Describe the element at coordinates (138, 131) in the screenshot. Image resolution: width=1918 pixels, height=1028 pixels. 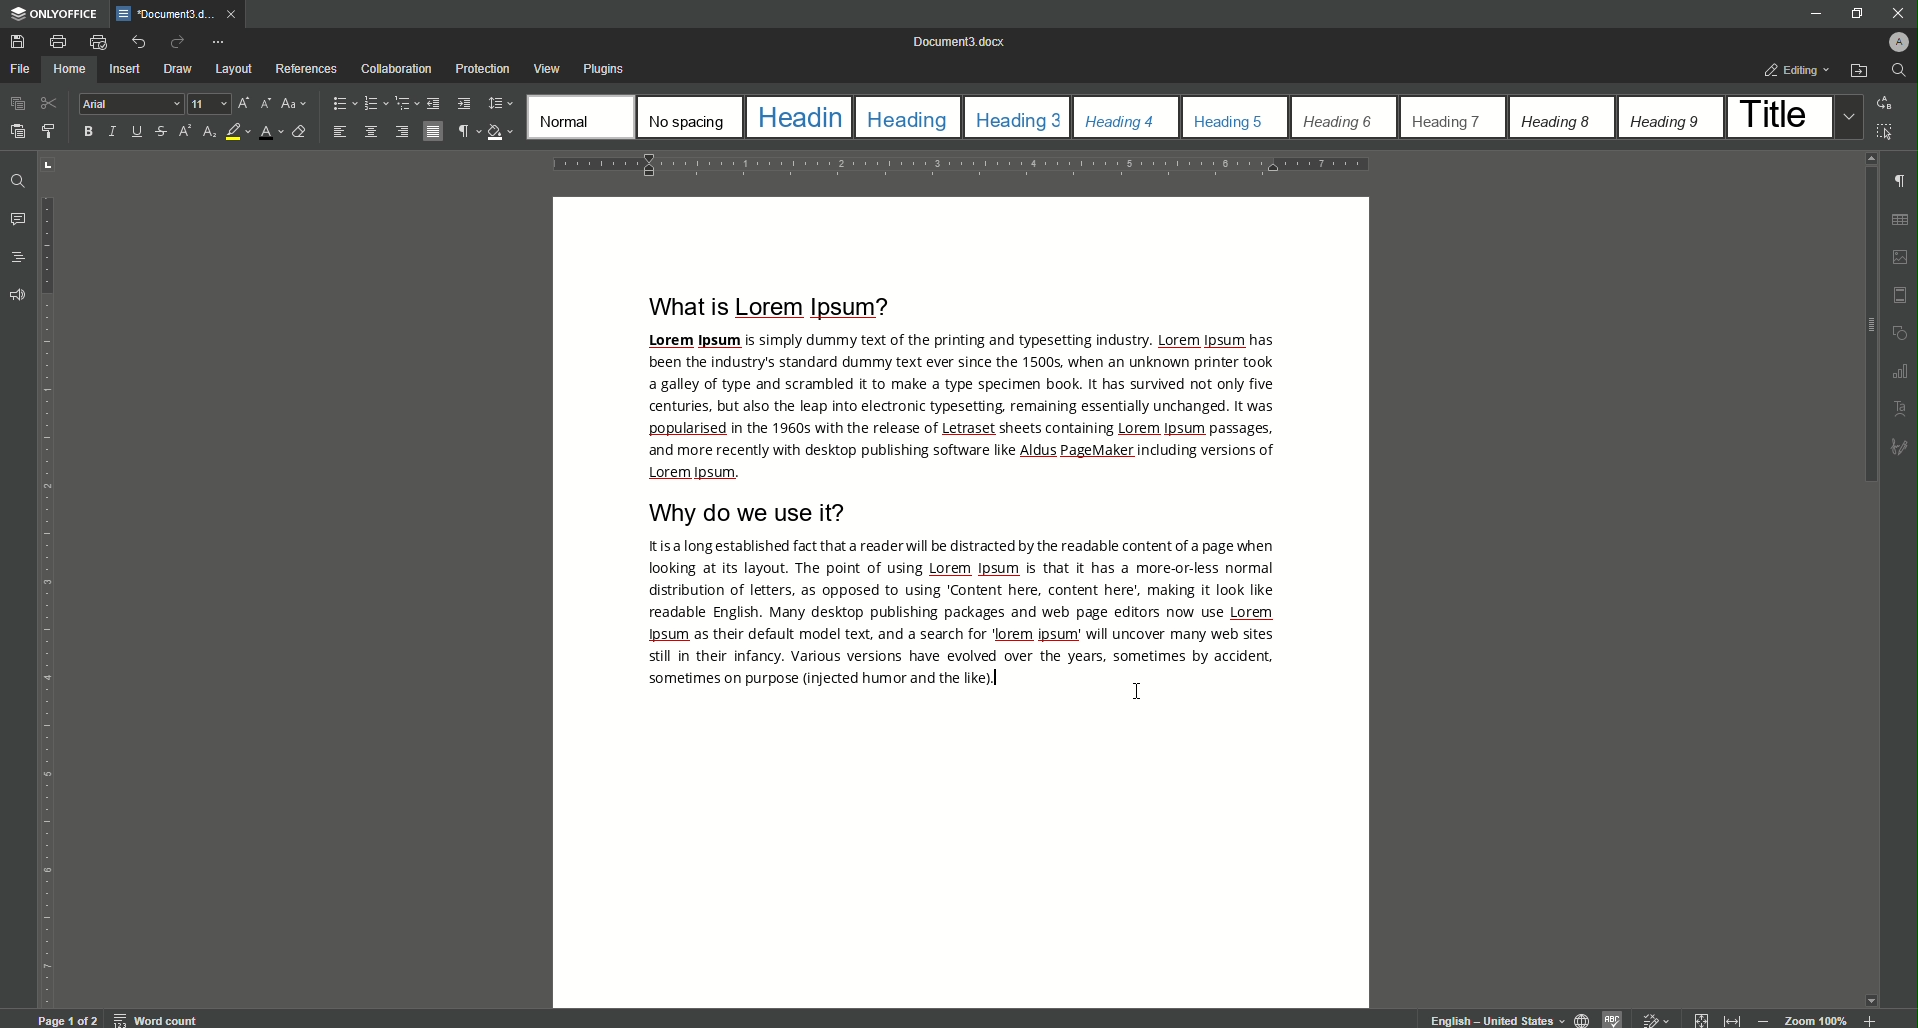
I see `Underline` at that location.